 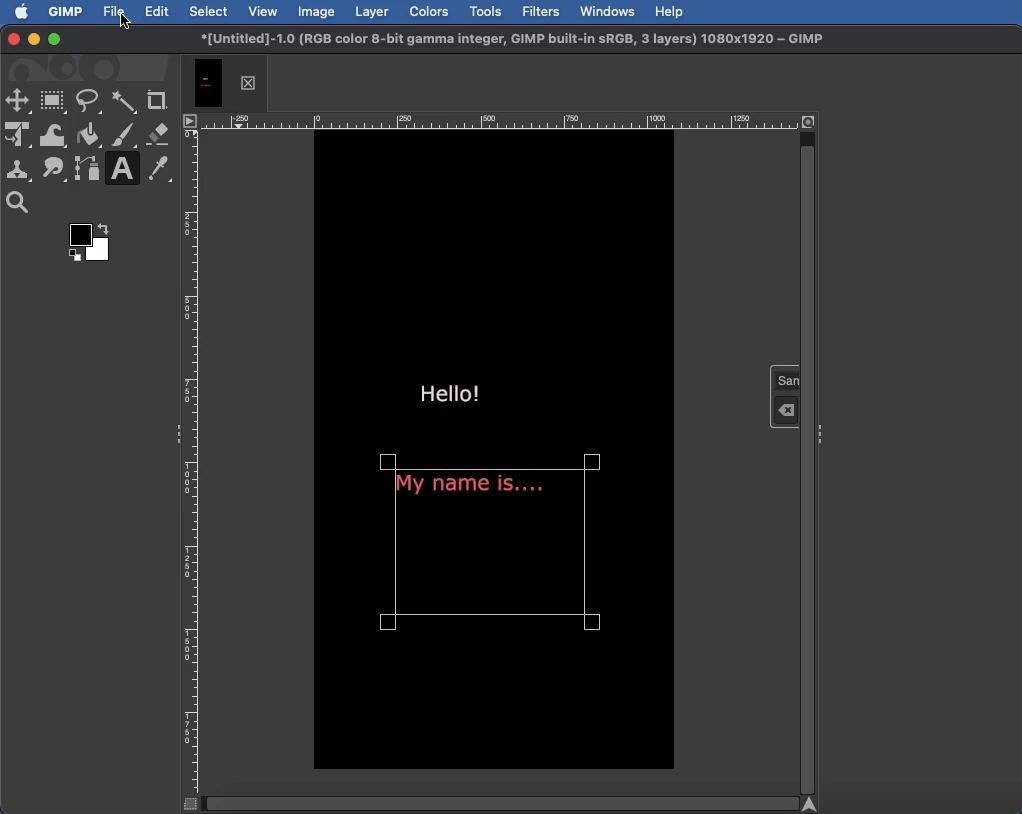 What do you see at coordinates (228, 80) in the screenshot?
I see `Tab` at bounding box center [228, 80].